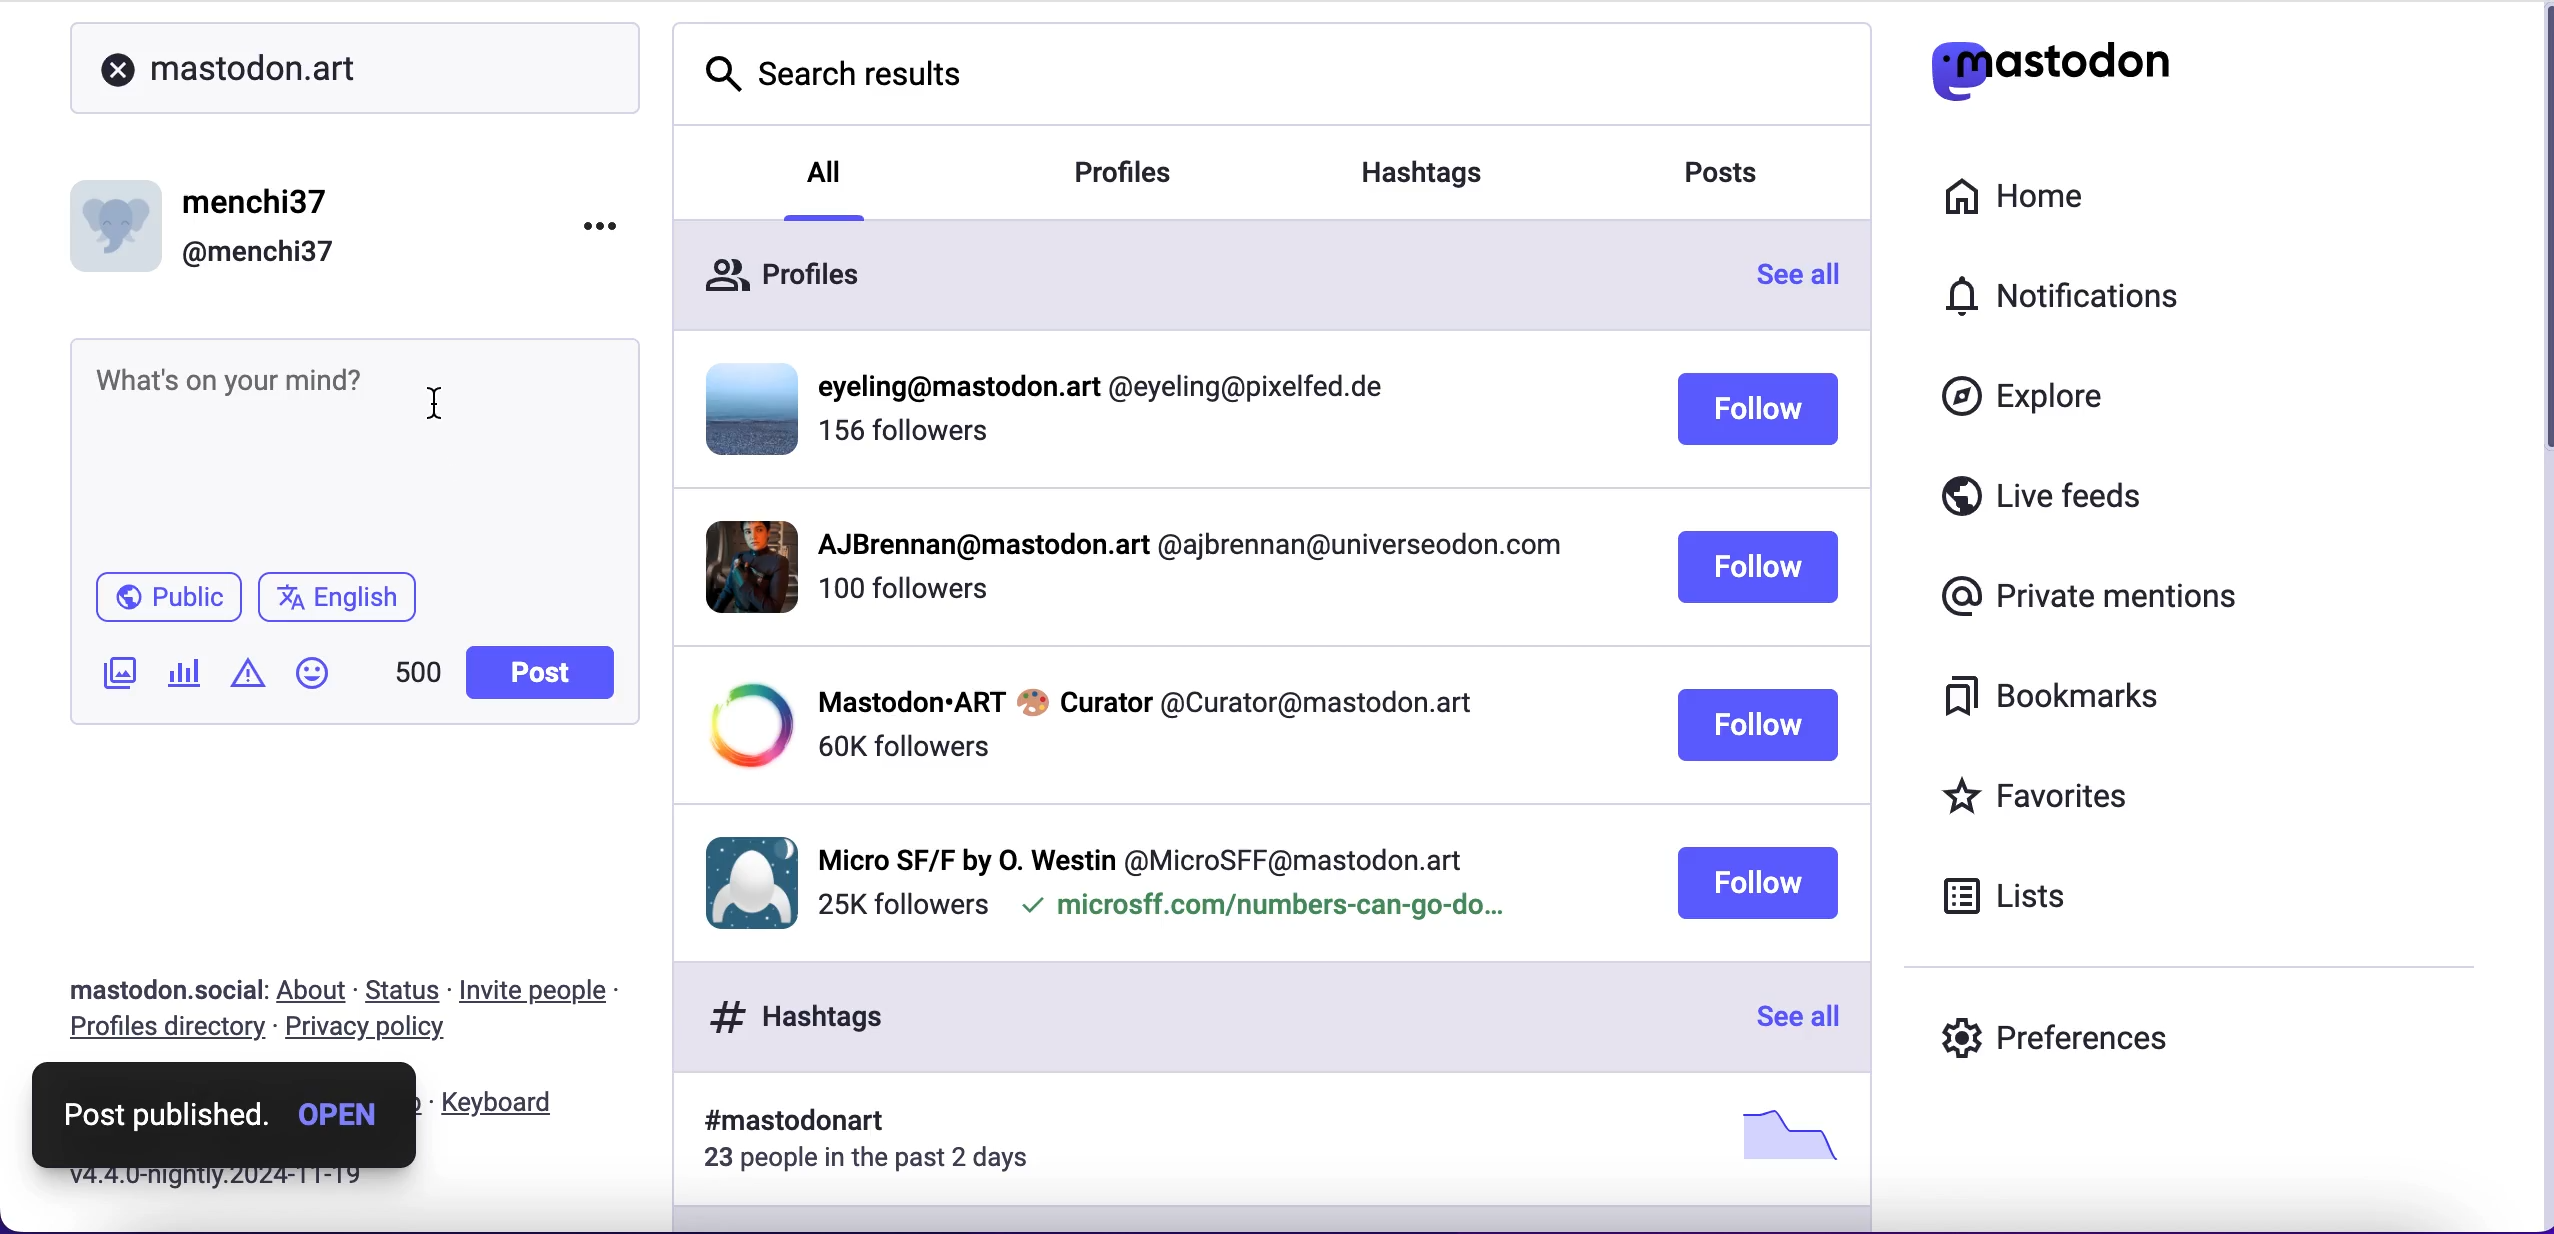  What do you see at coordinates (2112, 497) in the screenshot?
I see `live feeds` at bounding box center [2112, 497].